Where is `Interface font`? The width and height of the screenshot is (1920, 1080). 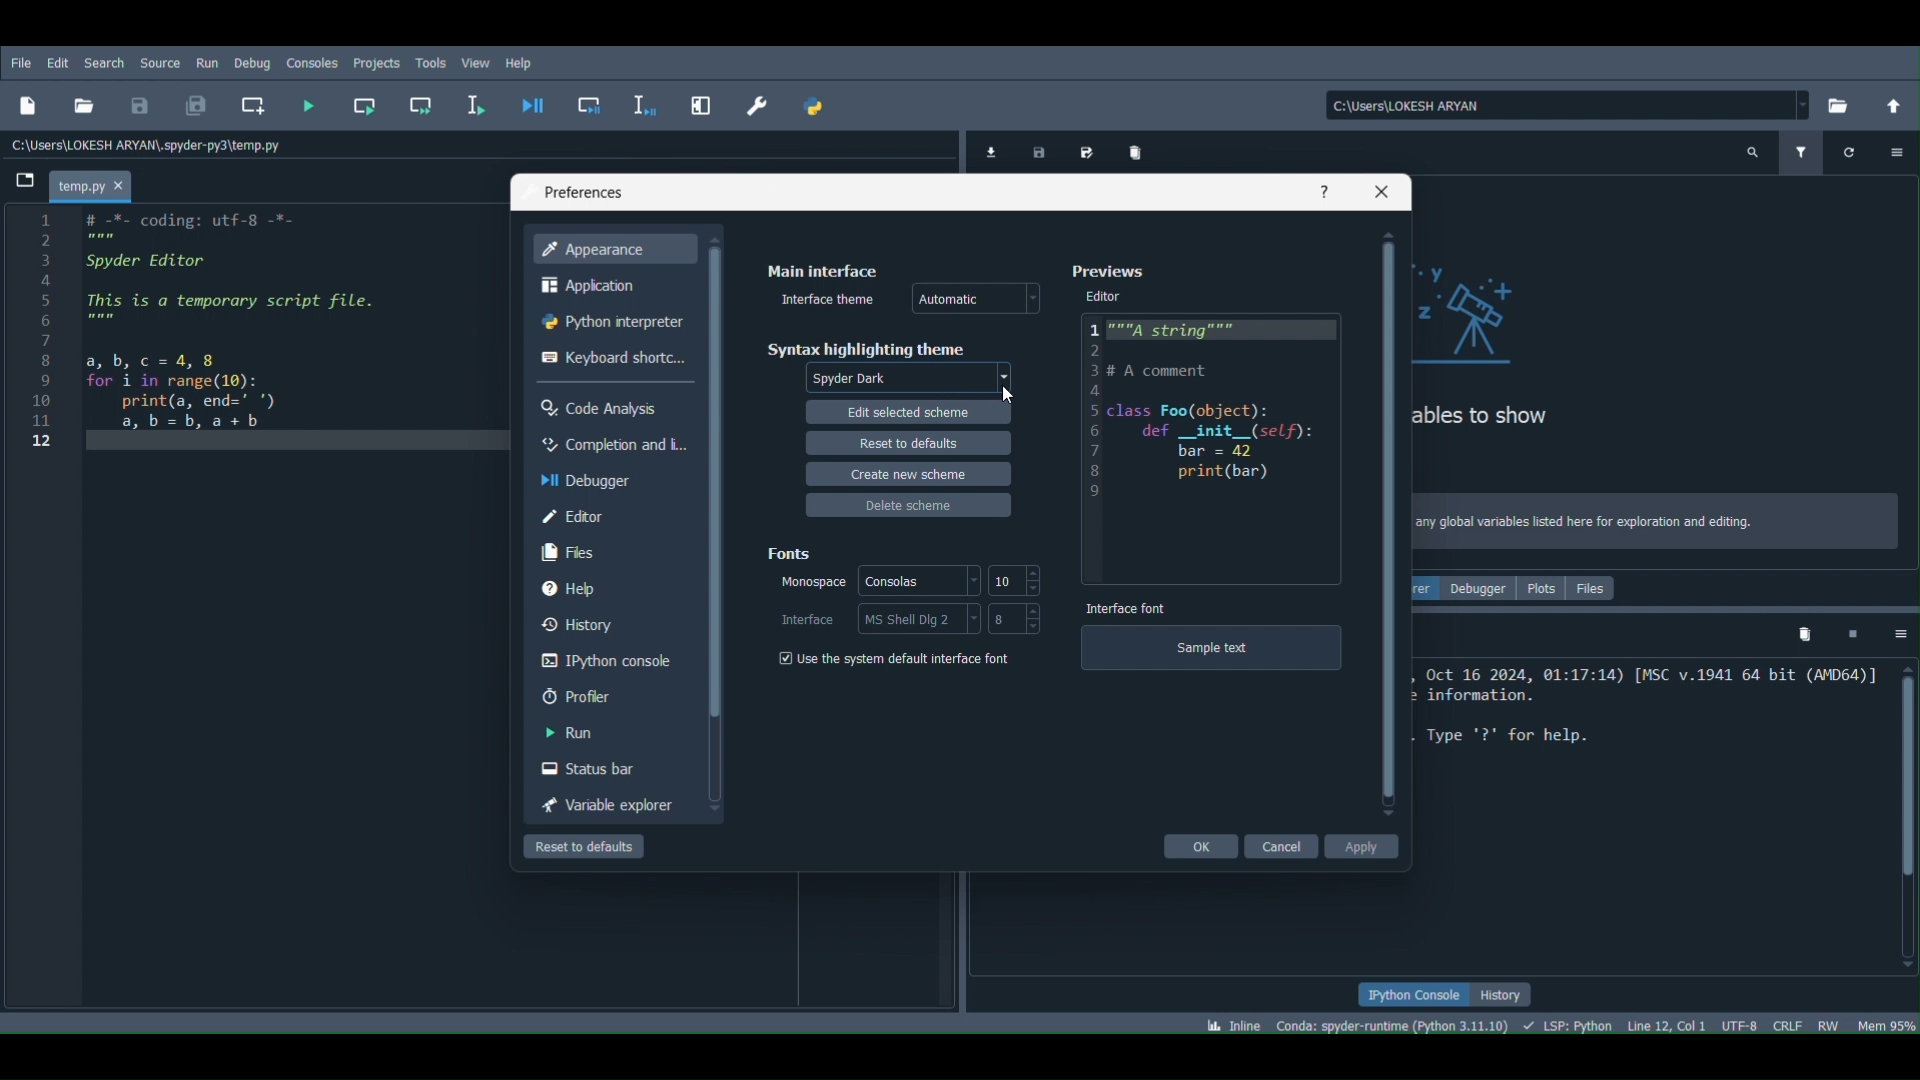 Interface font is located at coordinates (1126, 607).